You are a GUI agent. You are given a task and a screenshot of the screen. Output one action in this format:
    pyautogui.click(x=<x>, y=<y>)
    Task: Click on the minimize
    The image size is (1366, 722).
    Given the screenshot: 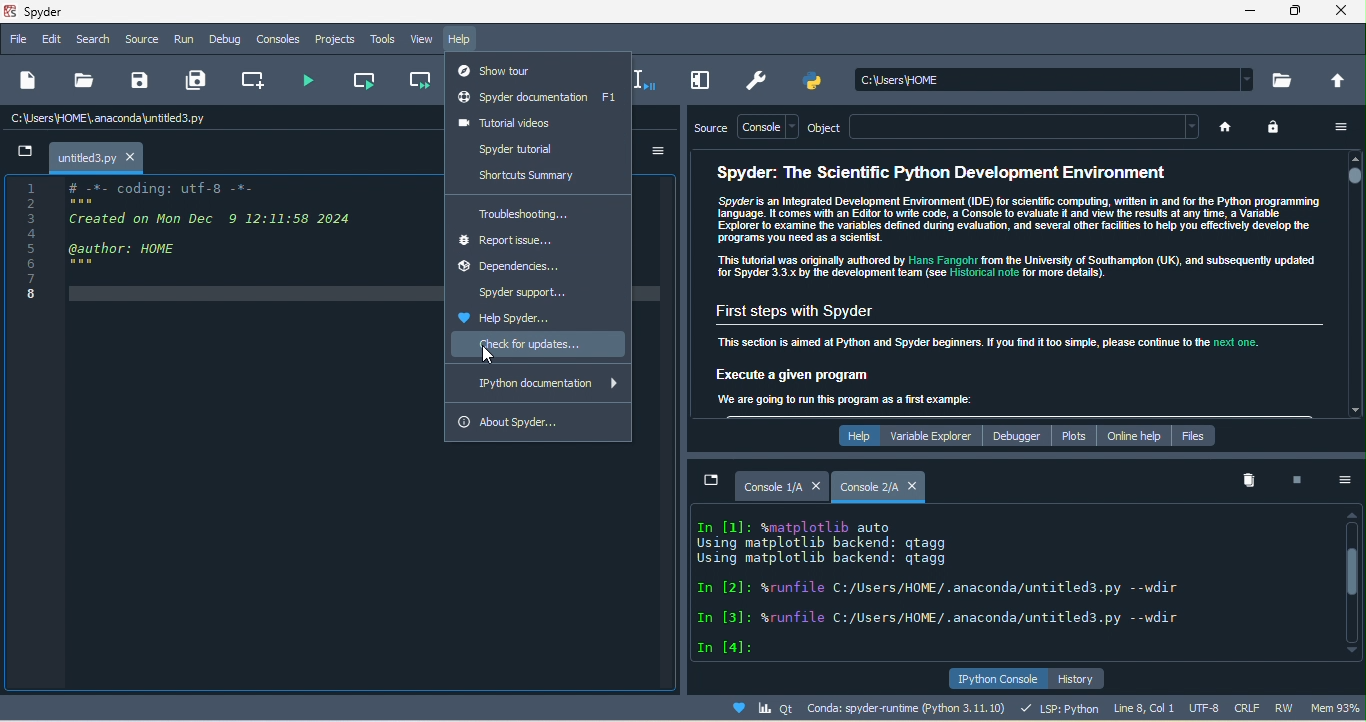 What is the action you would take?
    pyautogui.click(x=1244, y=14)
    